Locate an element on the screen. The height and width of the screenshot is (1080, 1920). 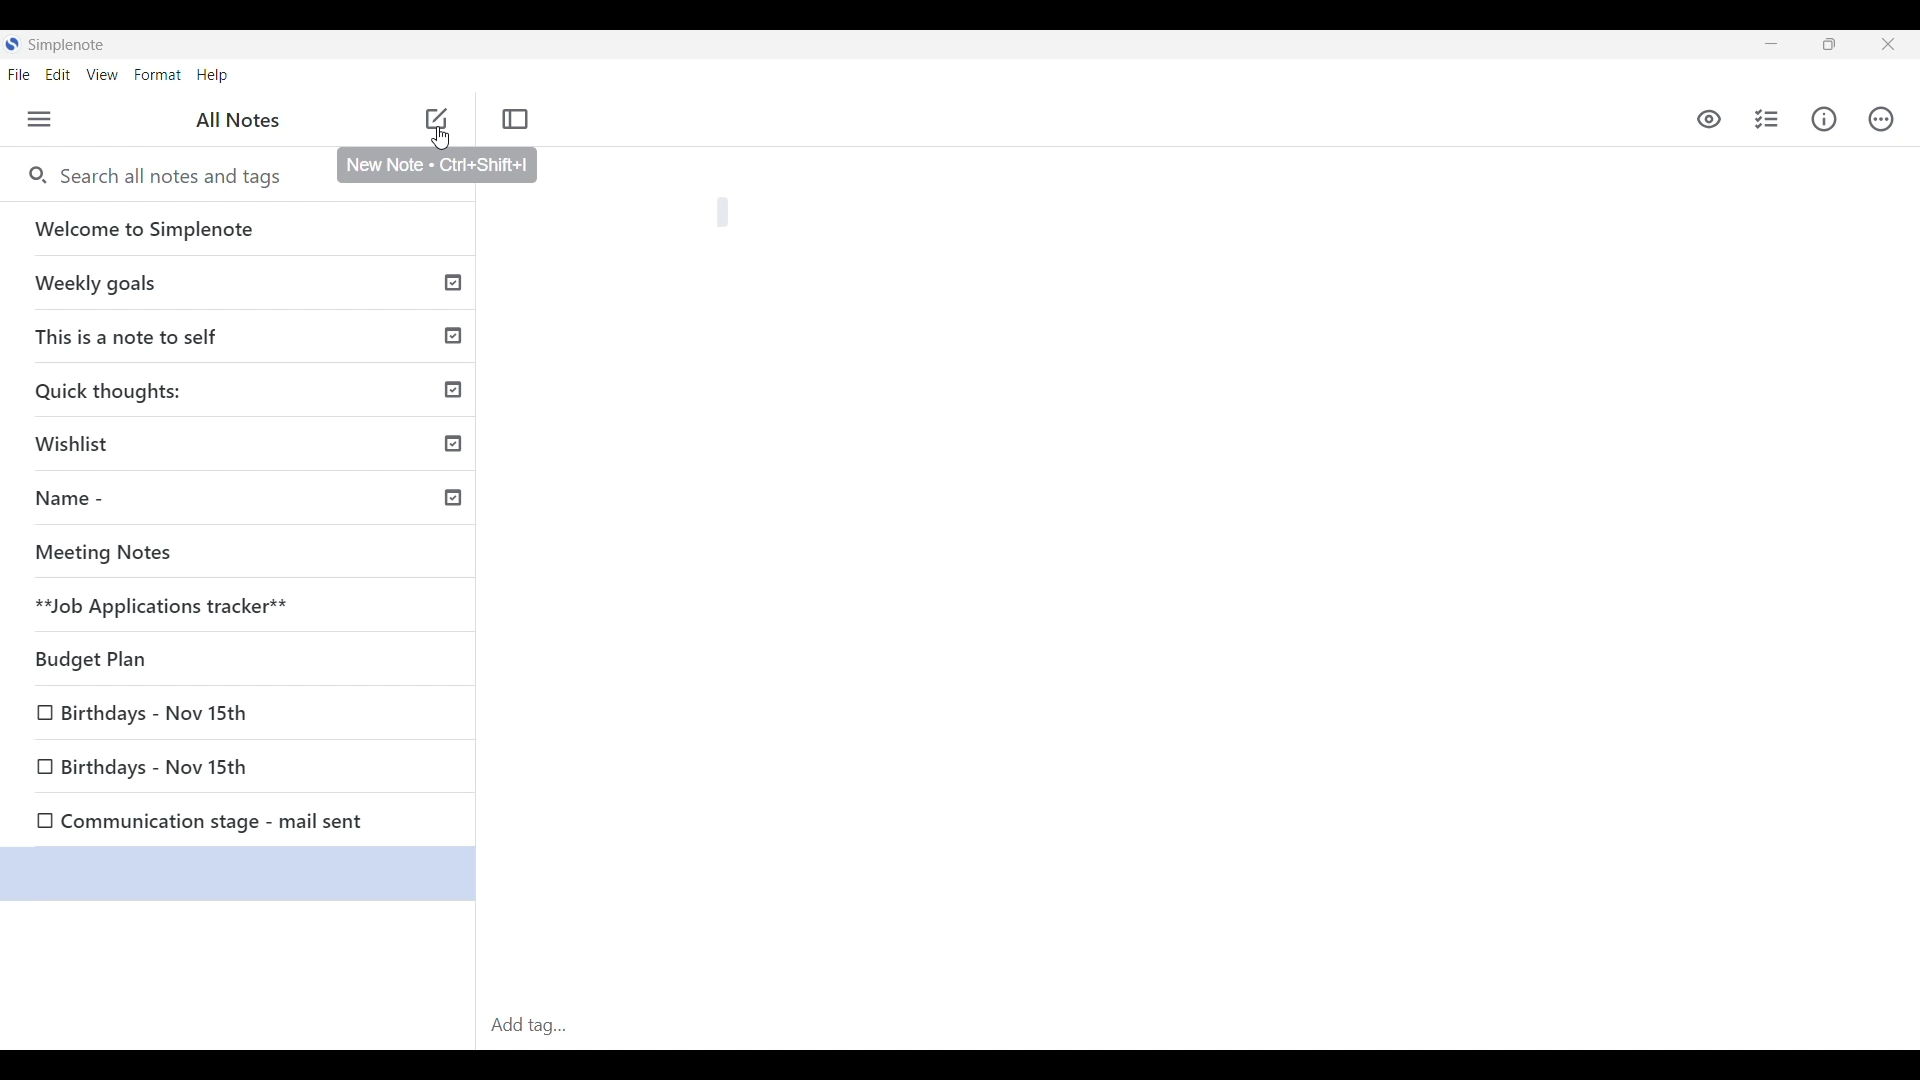
Budget Plan is located at coordinates (244, 660).